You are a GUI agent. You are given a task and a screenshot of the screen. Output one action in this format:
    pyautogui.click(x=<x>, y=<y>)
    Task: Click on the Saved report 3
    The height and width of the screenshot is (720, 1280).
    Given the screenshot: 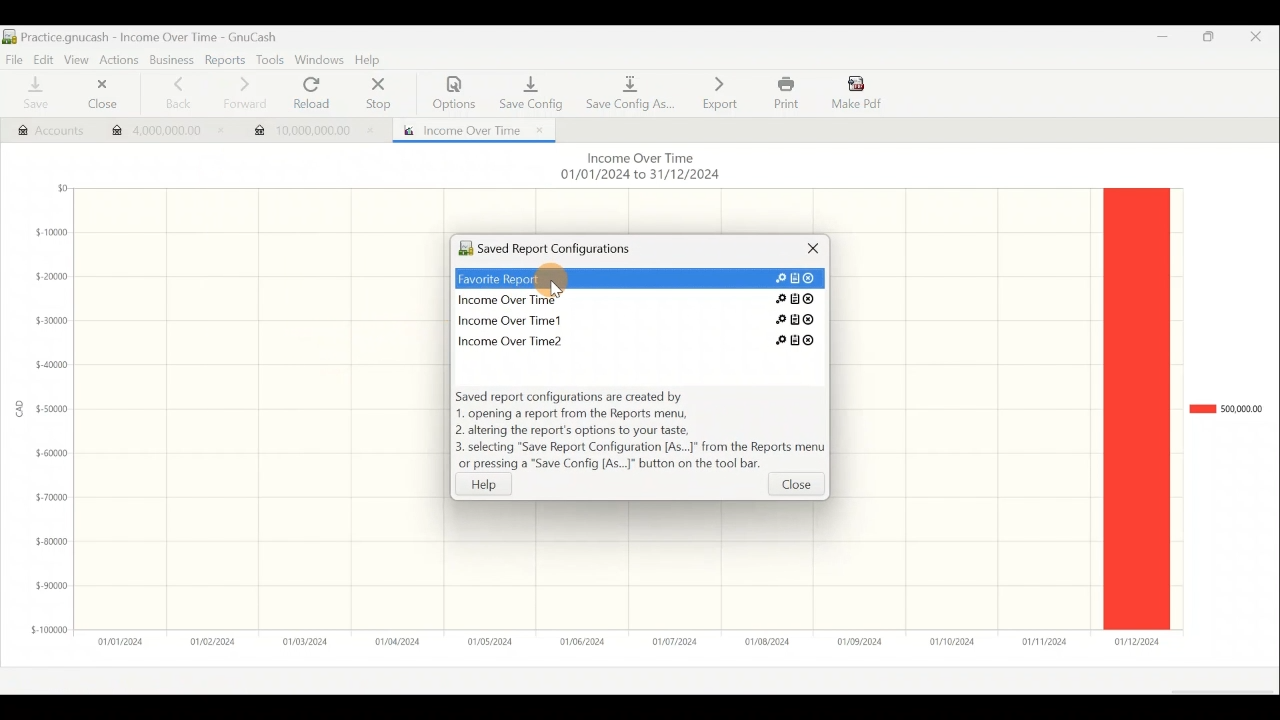 What is the action you would take?
    pyautogui.click(x=637, y=319)
    